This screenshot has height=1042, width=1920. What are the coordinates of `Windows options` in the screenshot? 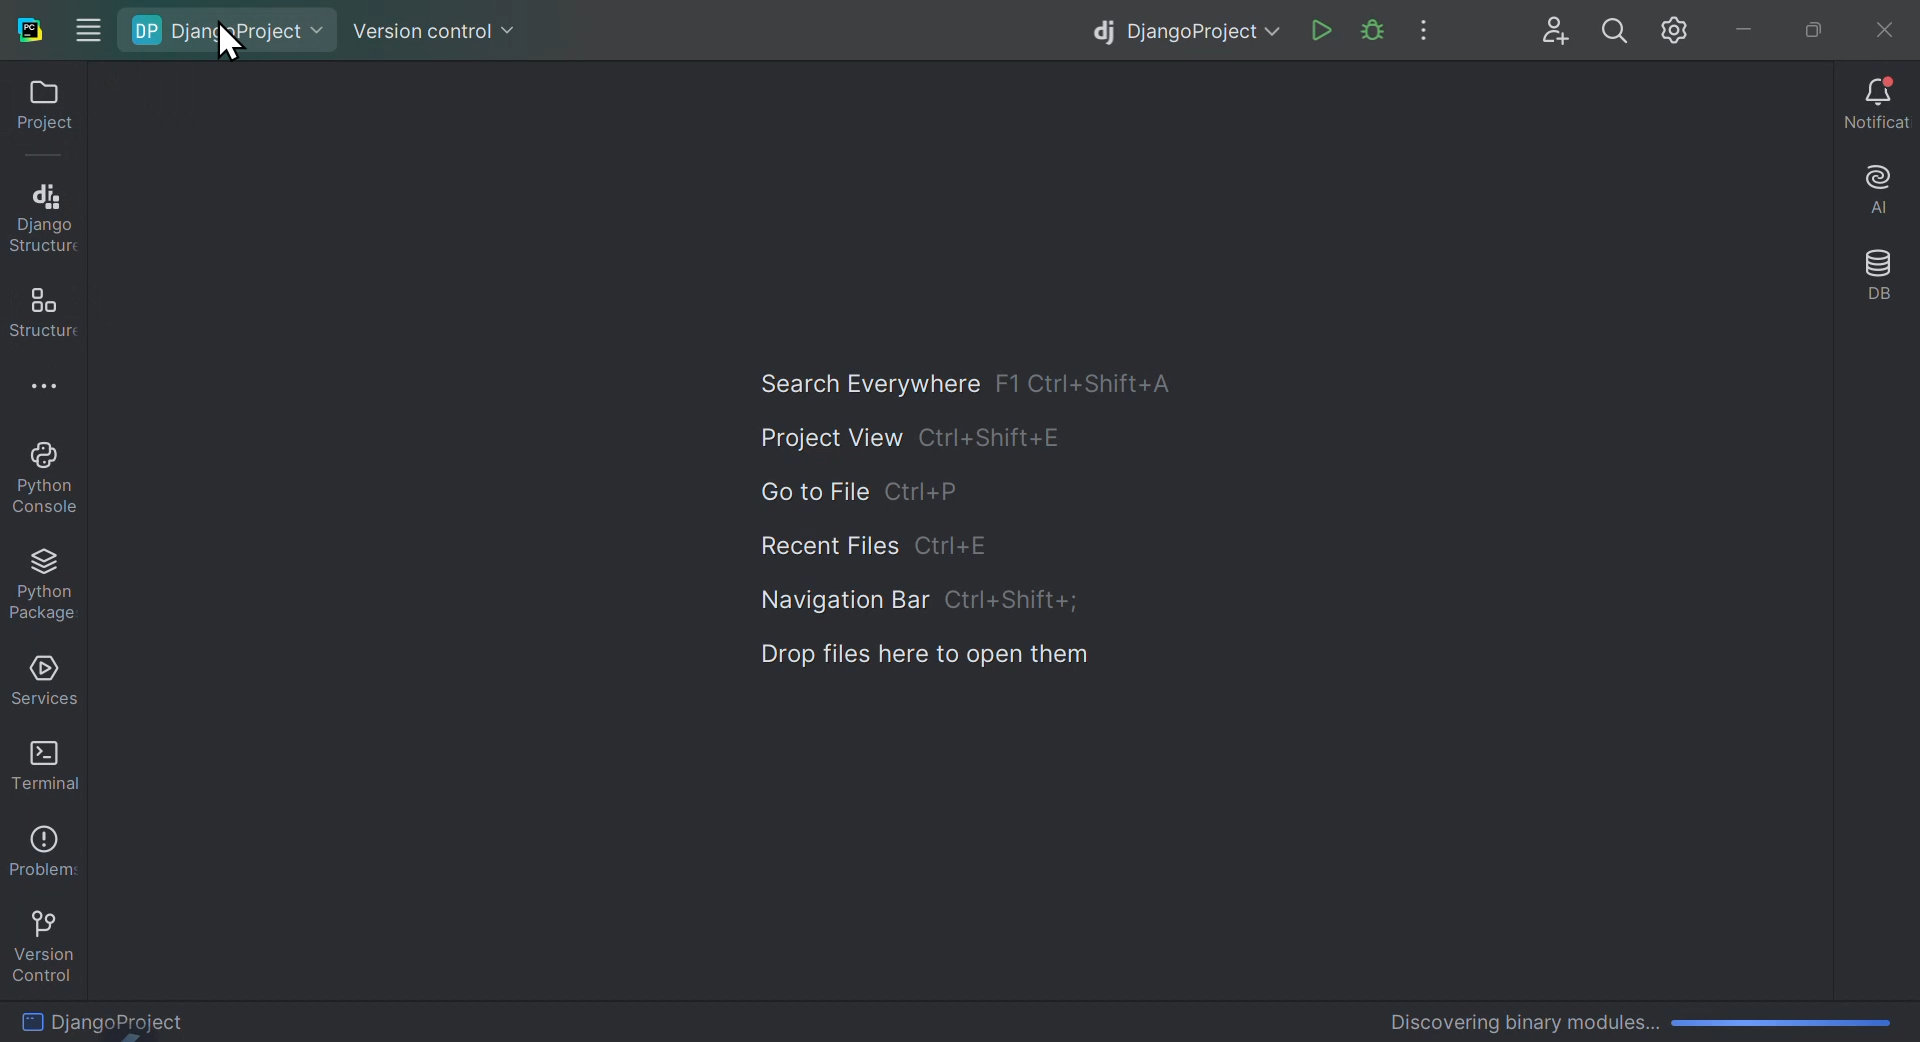 It's located at (86, 25).